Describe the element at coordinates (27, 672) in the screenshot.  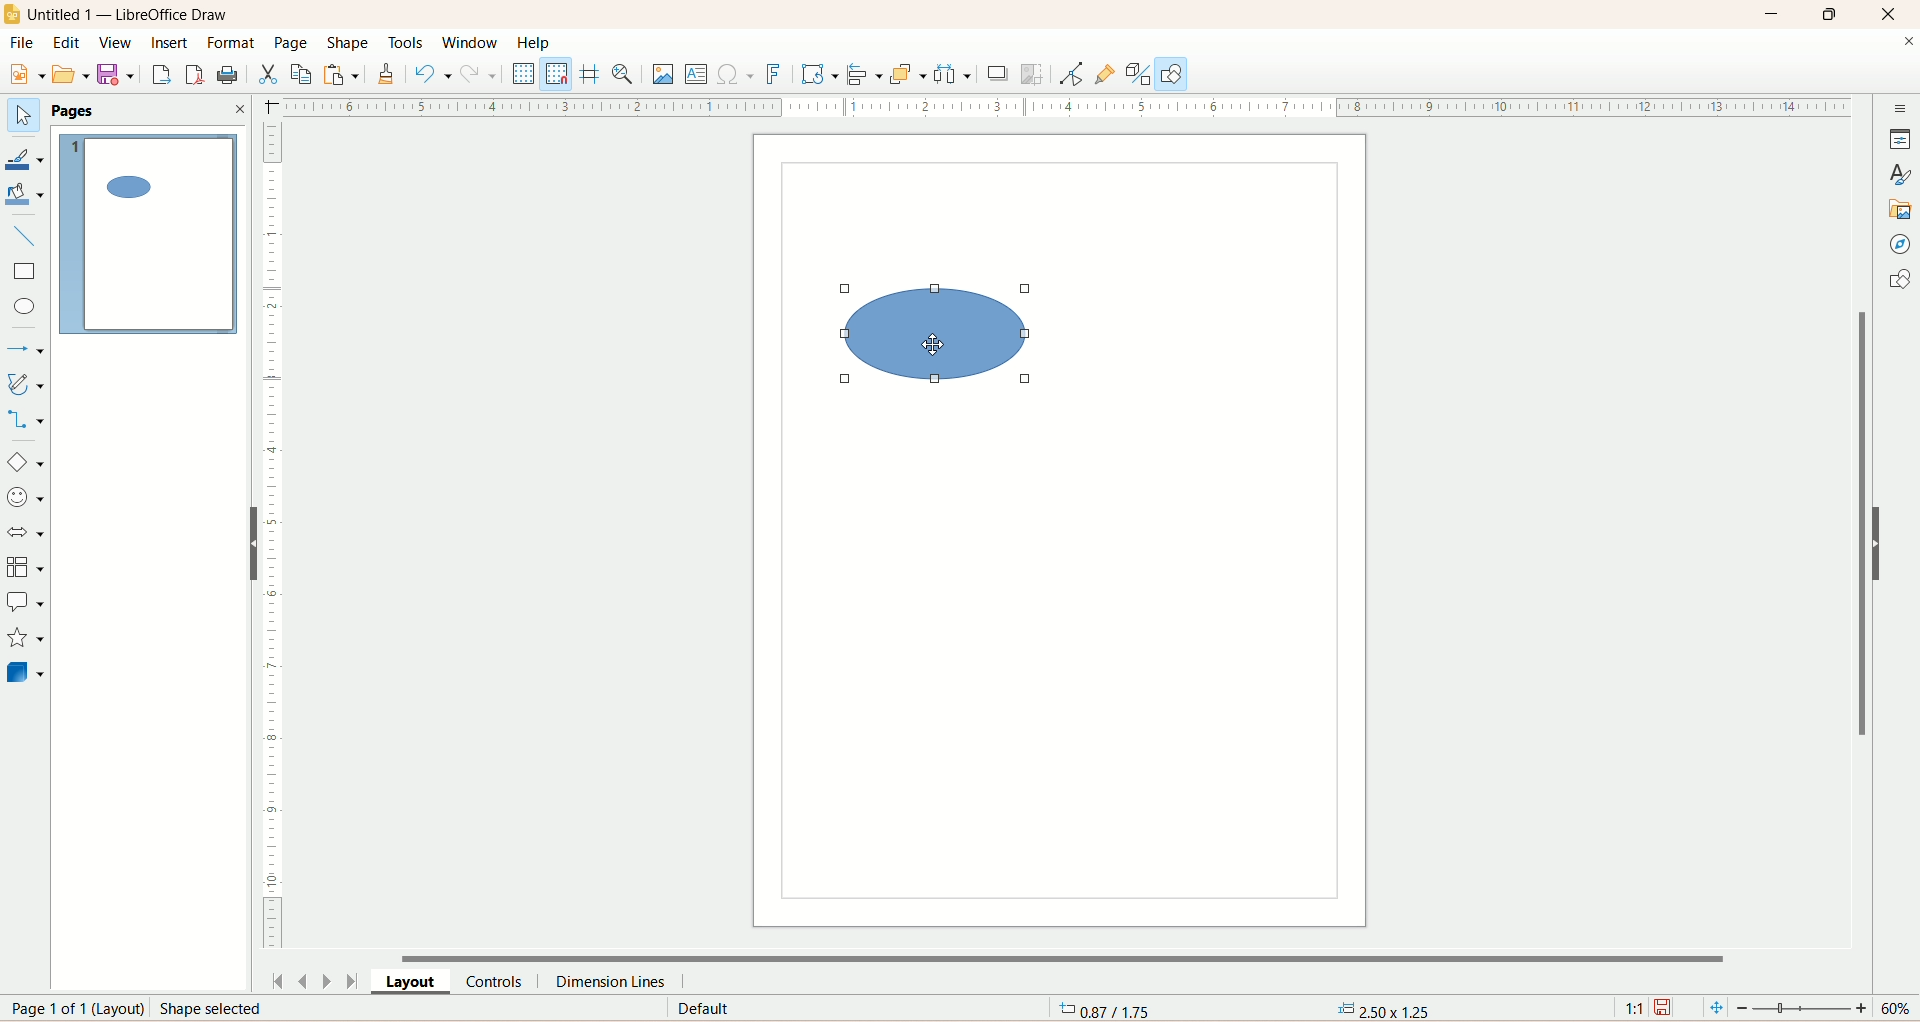
I see `3D shapes` at that location.